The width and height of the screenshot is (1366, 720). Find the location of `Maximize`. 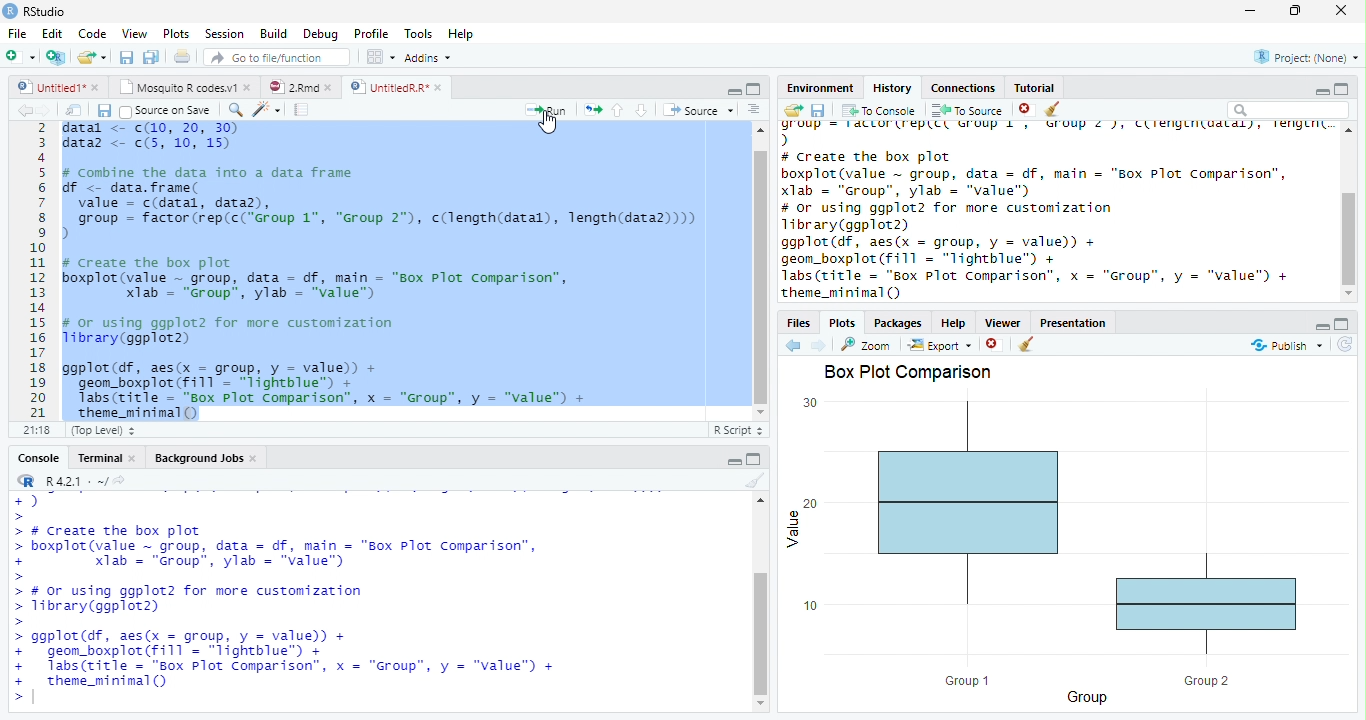

Maximize is located at coordinates (754, 89).